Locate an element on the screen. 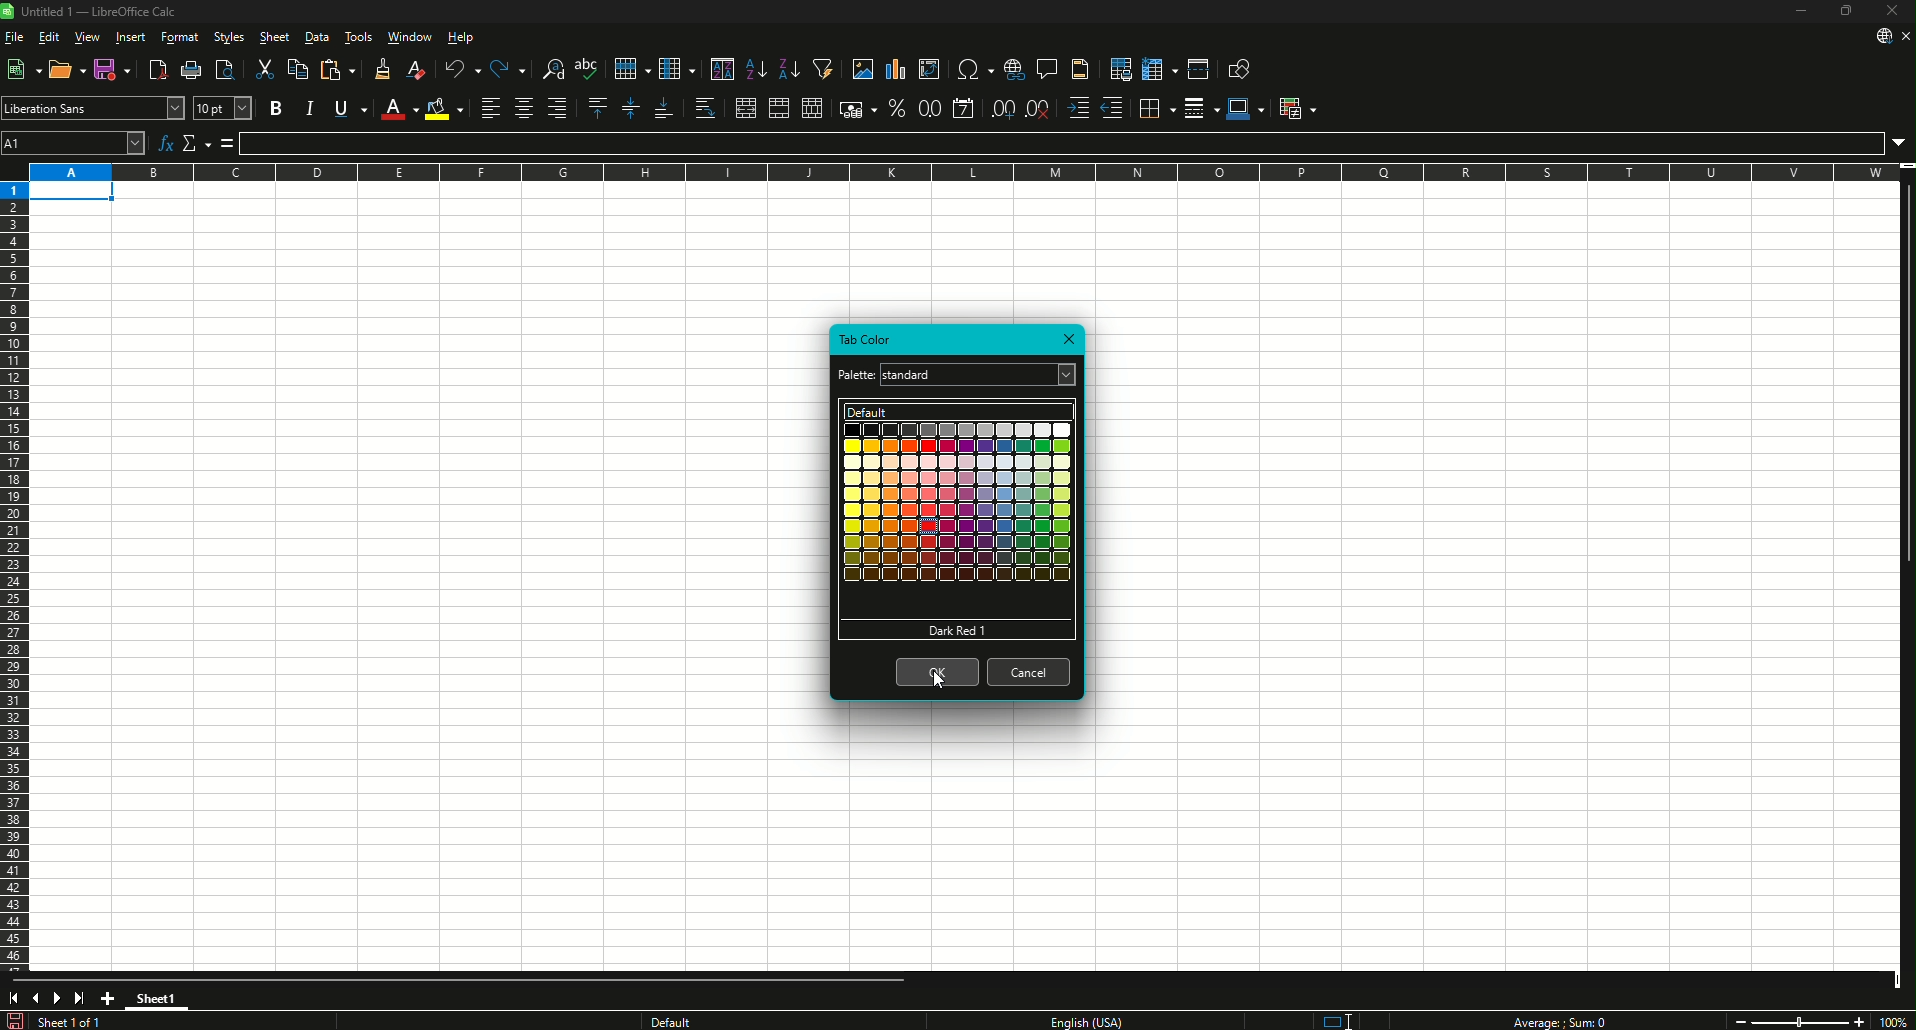 The image size is (1916, 1030). Restore is located at coordinates (1846, 10).